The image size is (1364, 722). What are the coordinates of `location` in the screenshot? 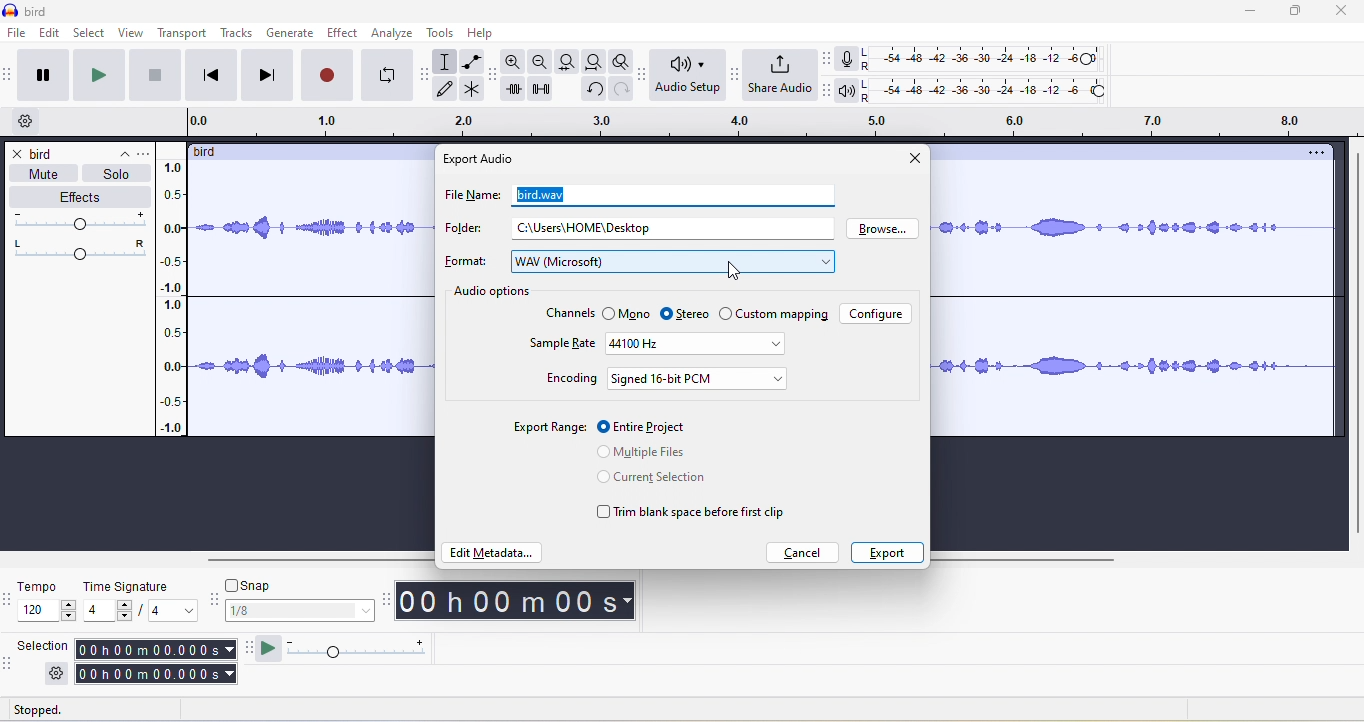 It's located at (588, 228).